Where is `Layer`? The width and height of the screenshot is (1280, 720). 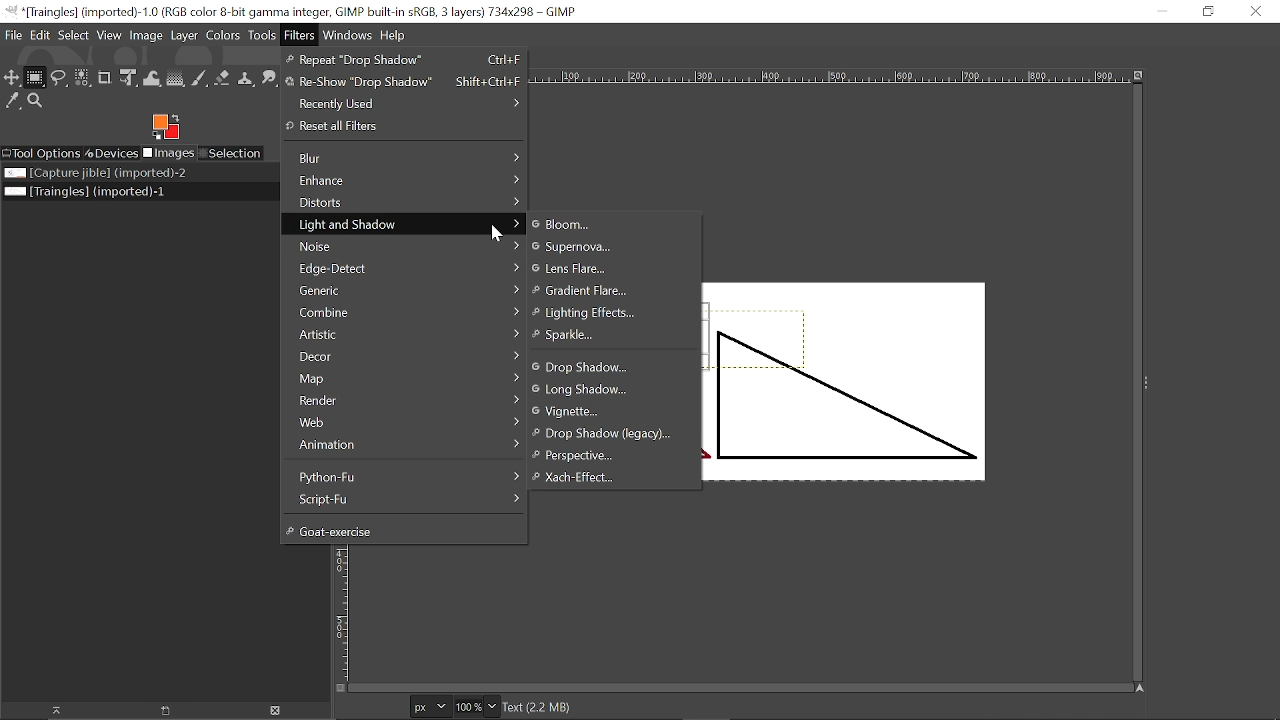
Layer is located at coordinates (184, 36).